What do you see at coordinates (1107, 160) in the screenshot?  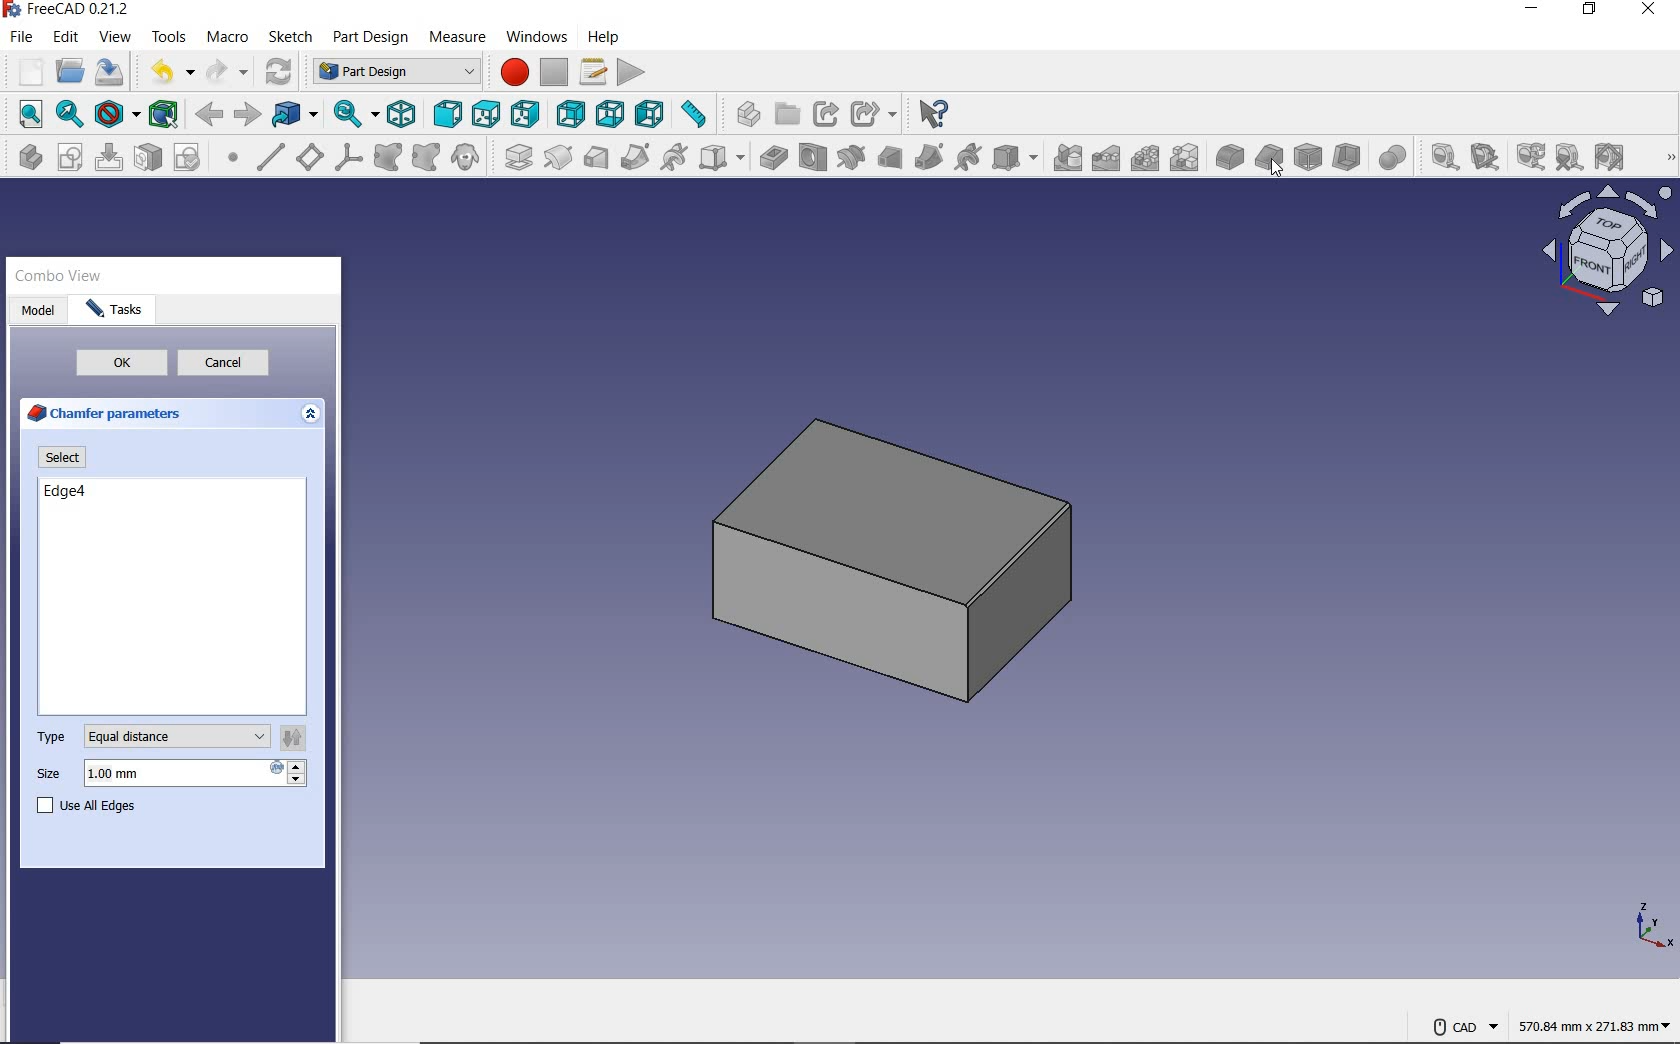 I see `linear pattern` at bounding box center [1107, 160].